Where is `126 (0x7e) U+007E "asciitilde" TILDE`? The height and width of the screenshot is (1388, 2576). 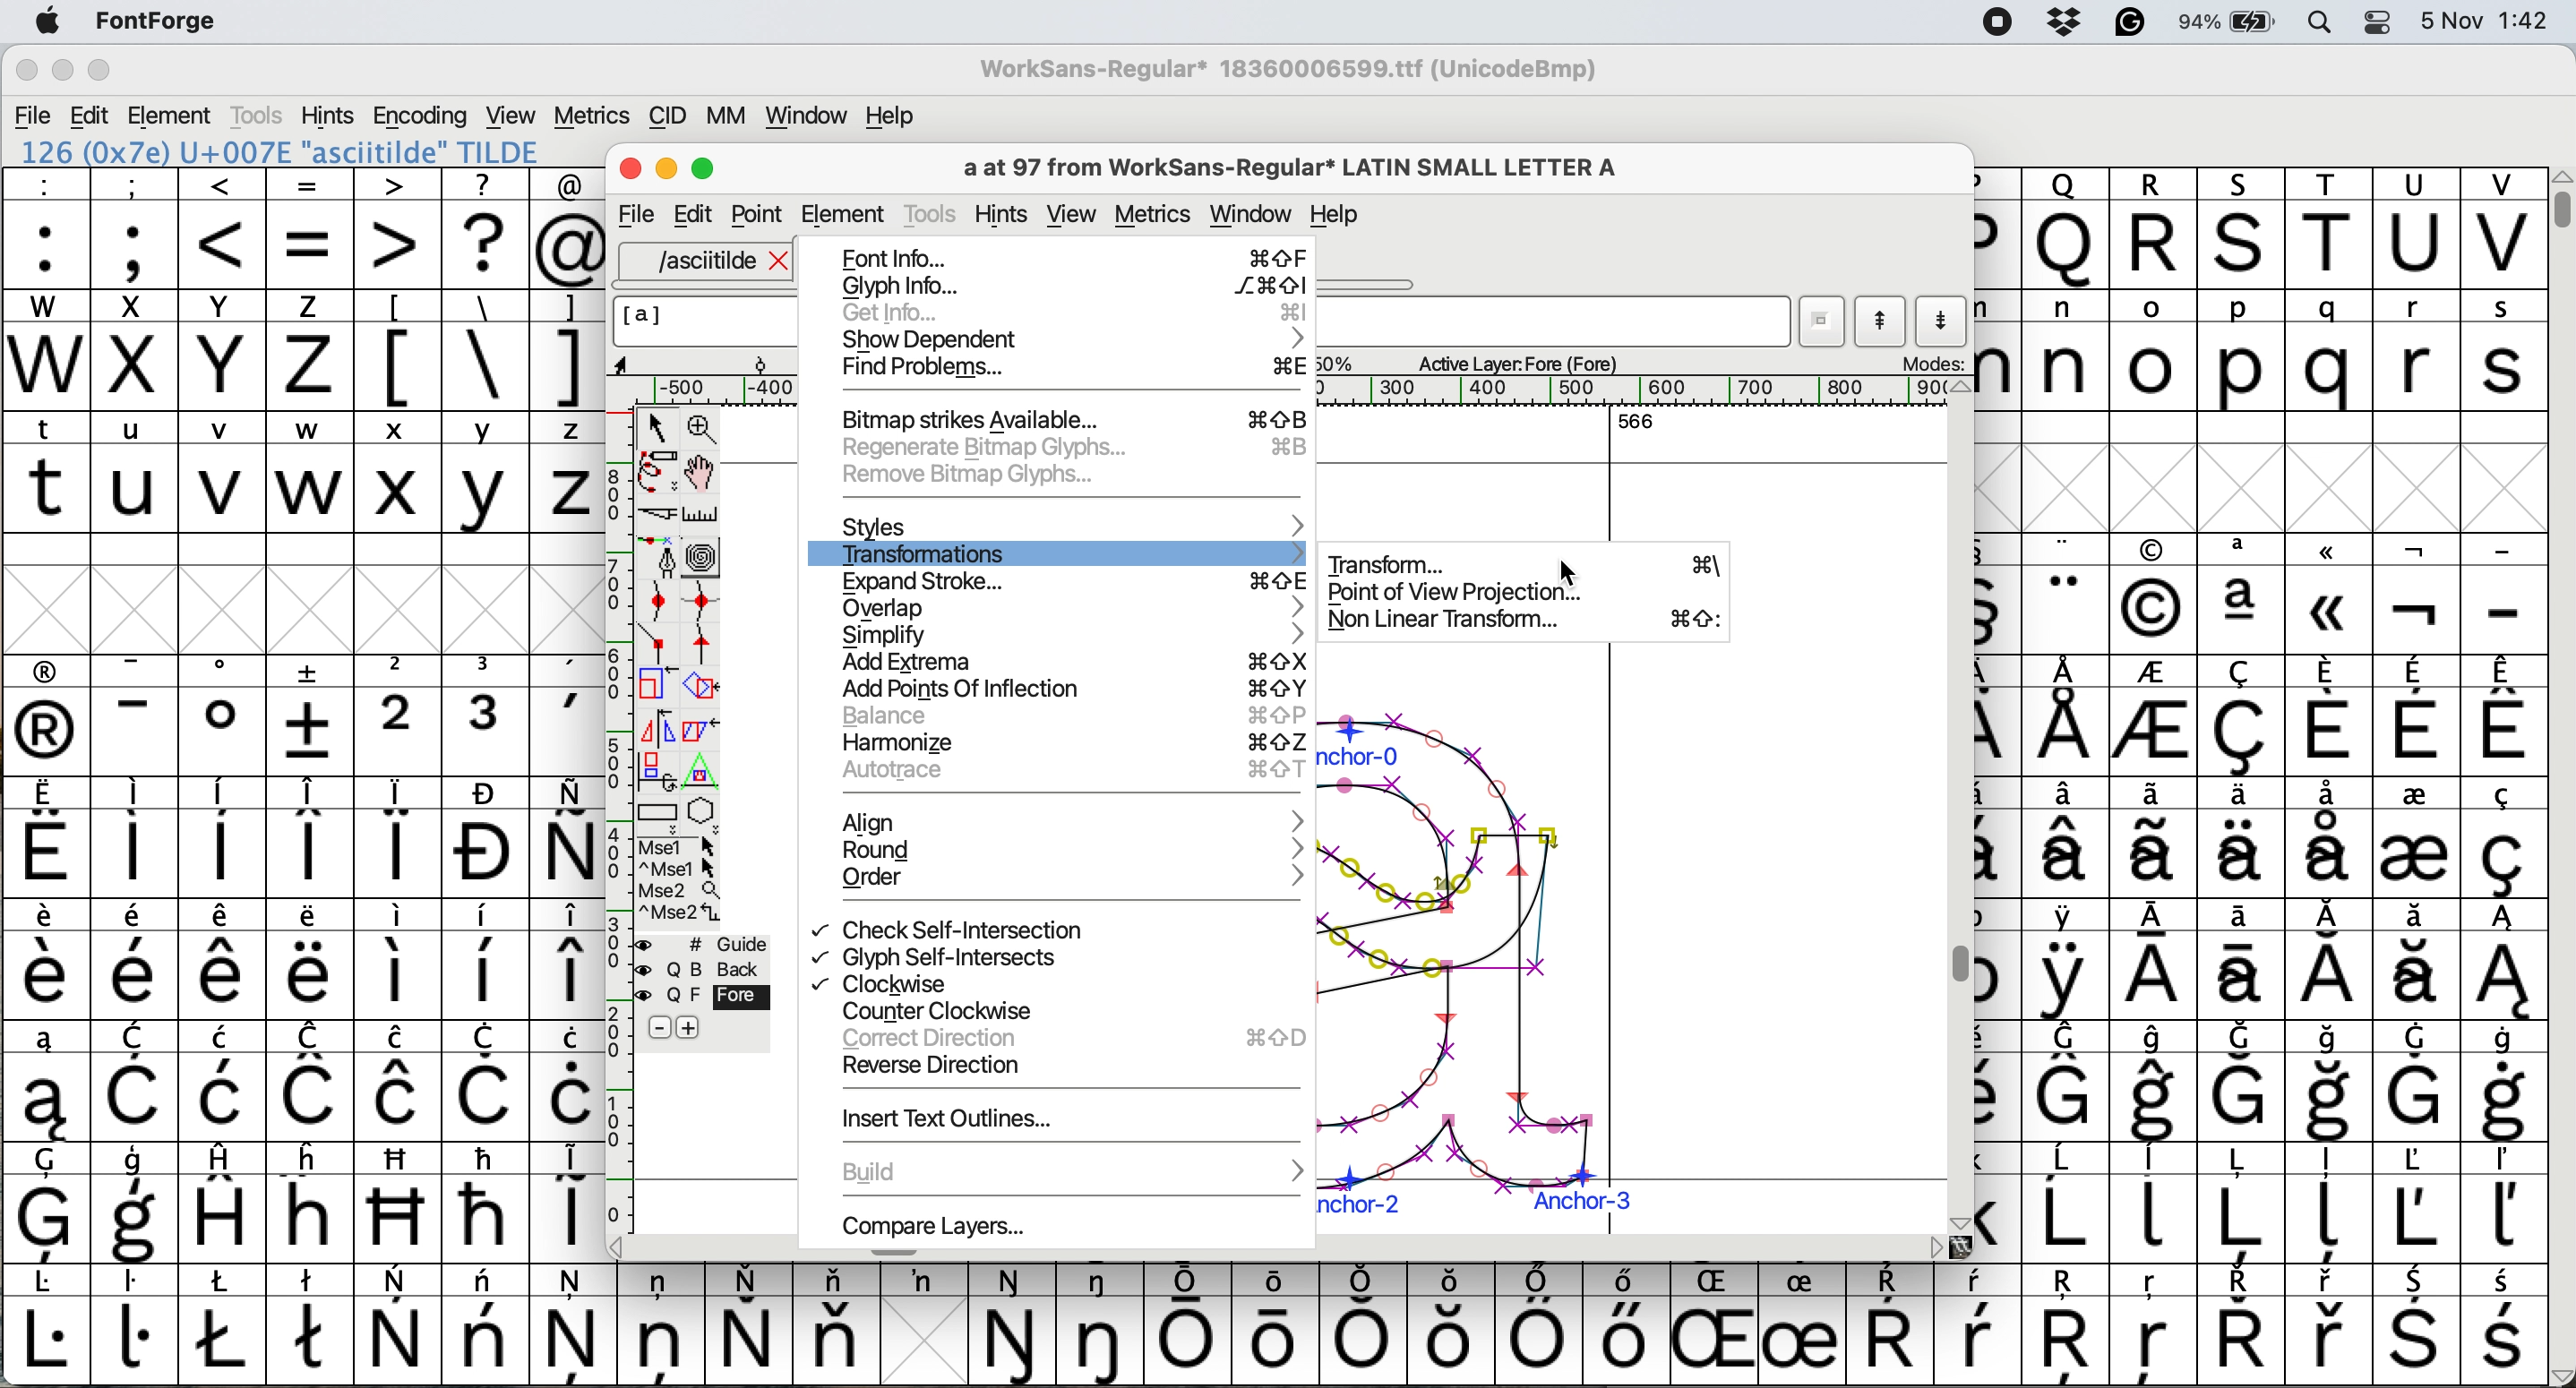
126 (0x7e) U+007E "asciitilde" TILDE is located at coordinates (282, 151).